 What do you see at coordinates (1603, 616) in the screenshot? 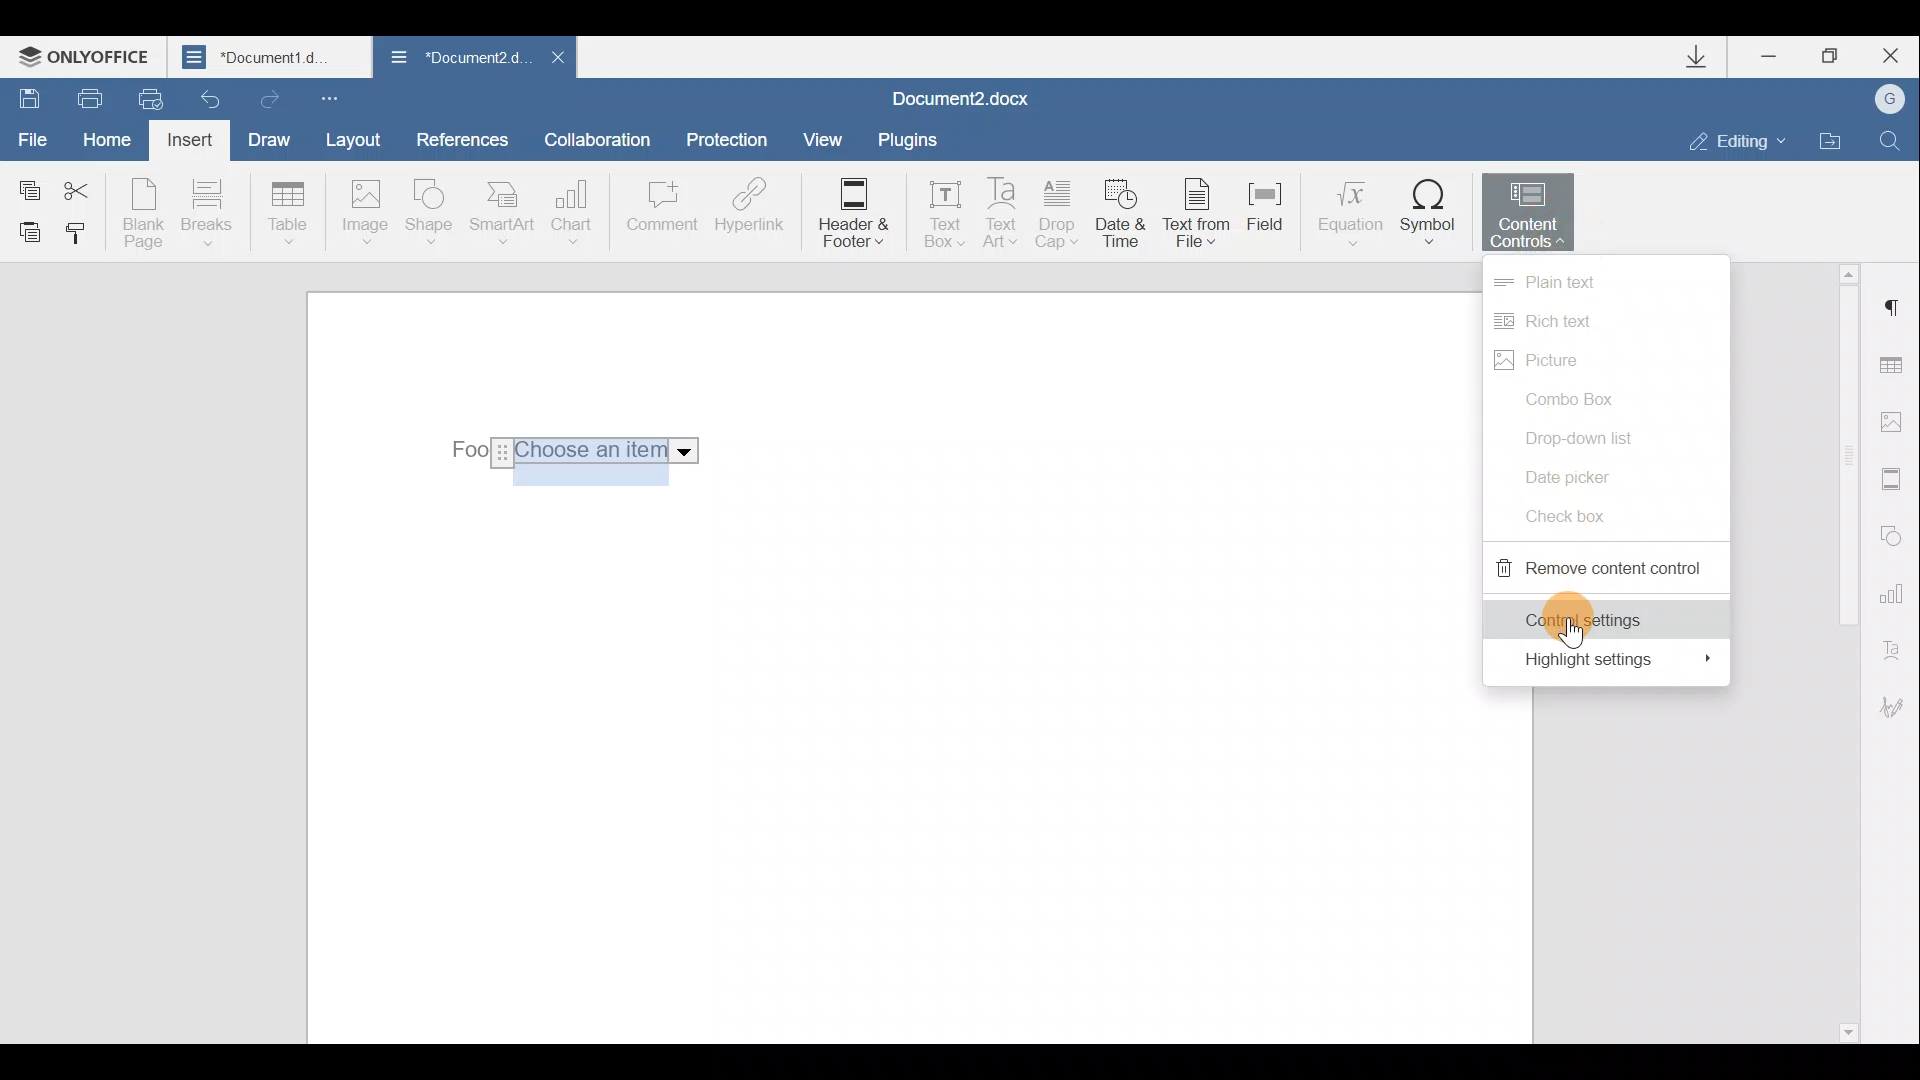
I see `Control settings` at bounding box center [1603, 616].